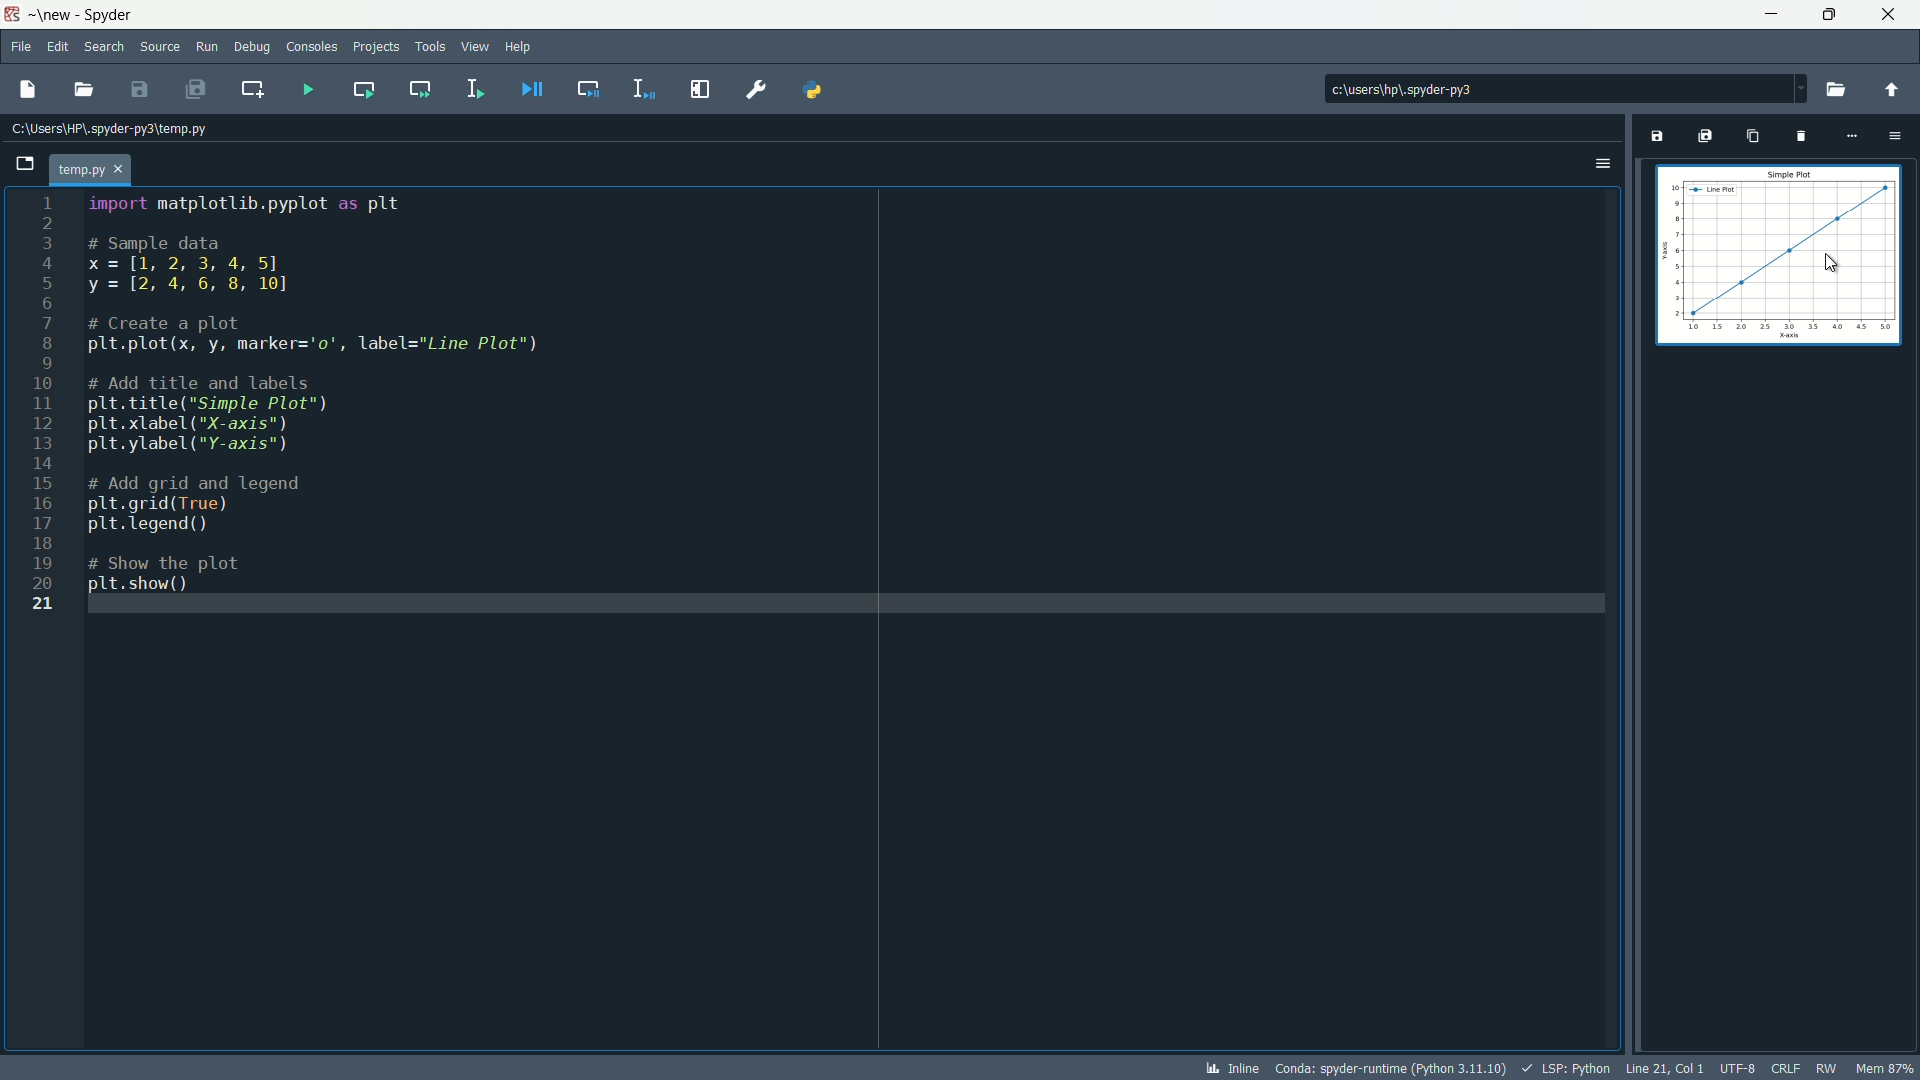 This screenshot has height=1080, width=1920. What do you see at coordinates (110, 13) in the screenshot?
I see `app name` at bounding box center [110, 13].